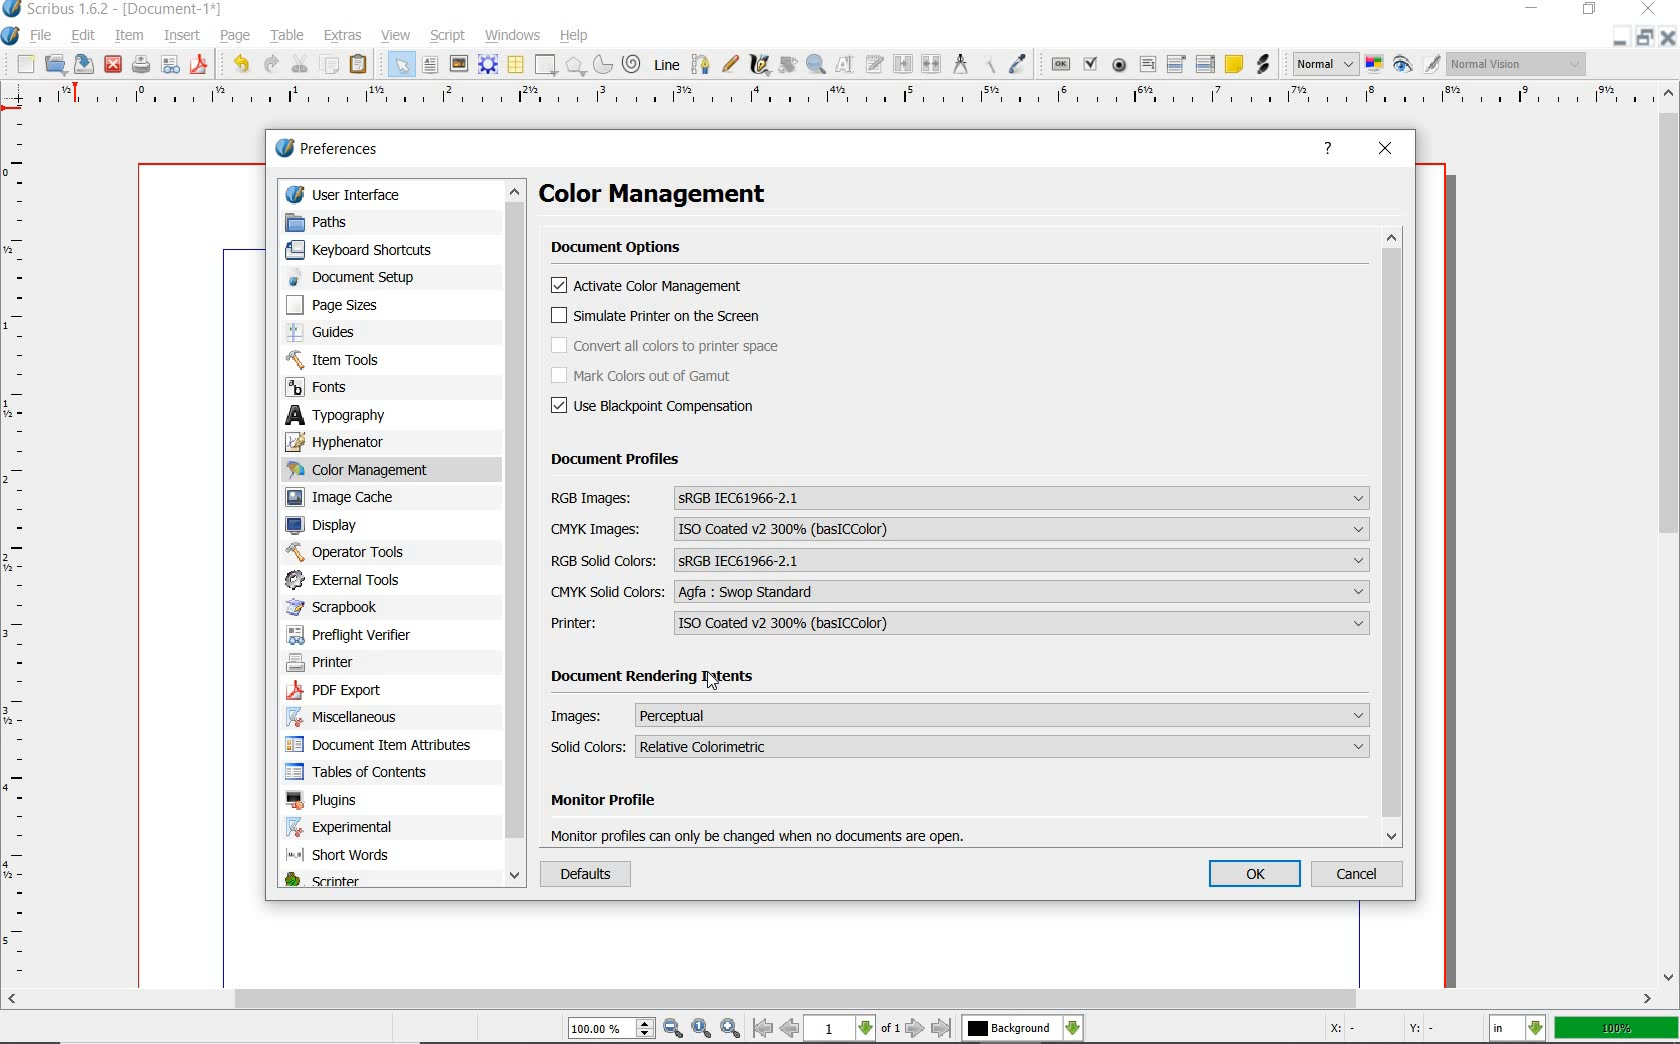 Image resolution: width=1680 pixels, height=1044 pixels. I want to click on pdf export, so click(371, 690).